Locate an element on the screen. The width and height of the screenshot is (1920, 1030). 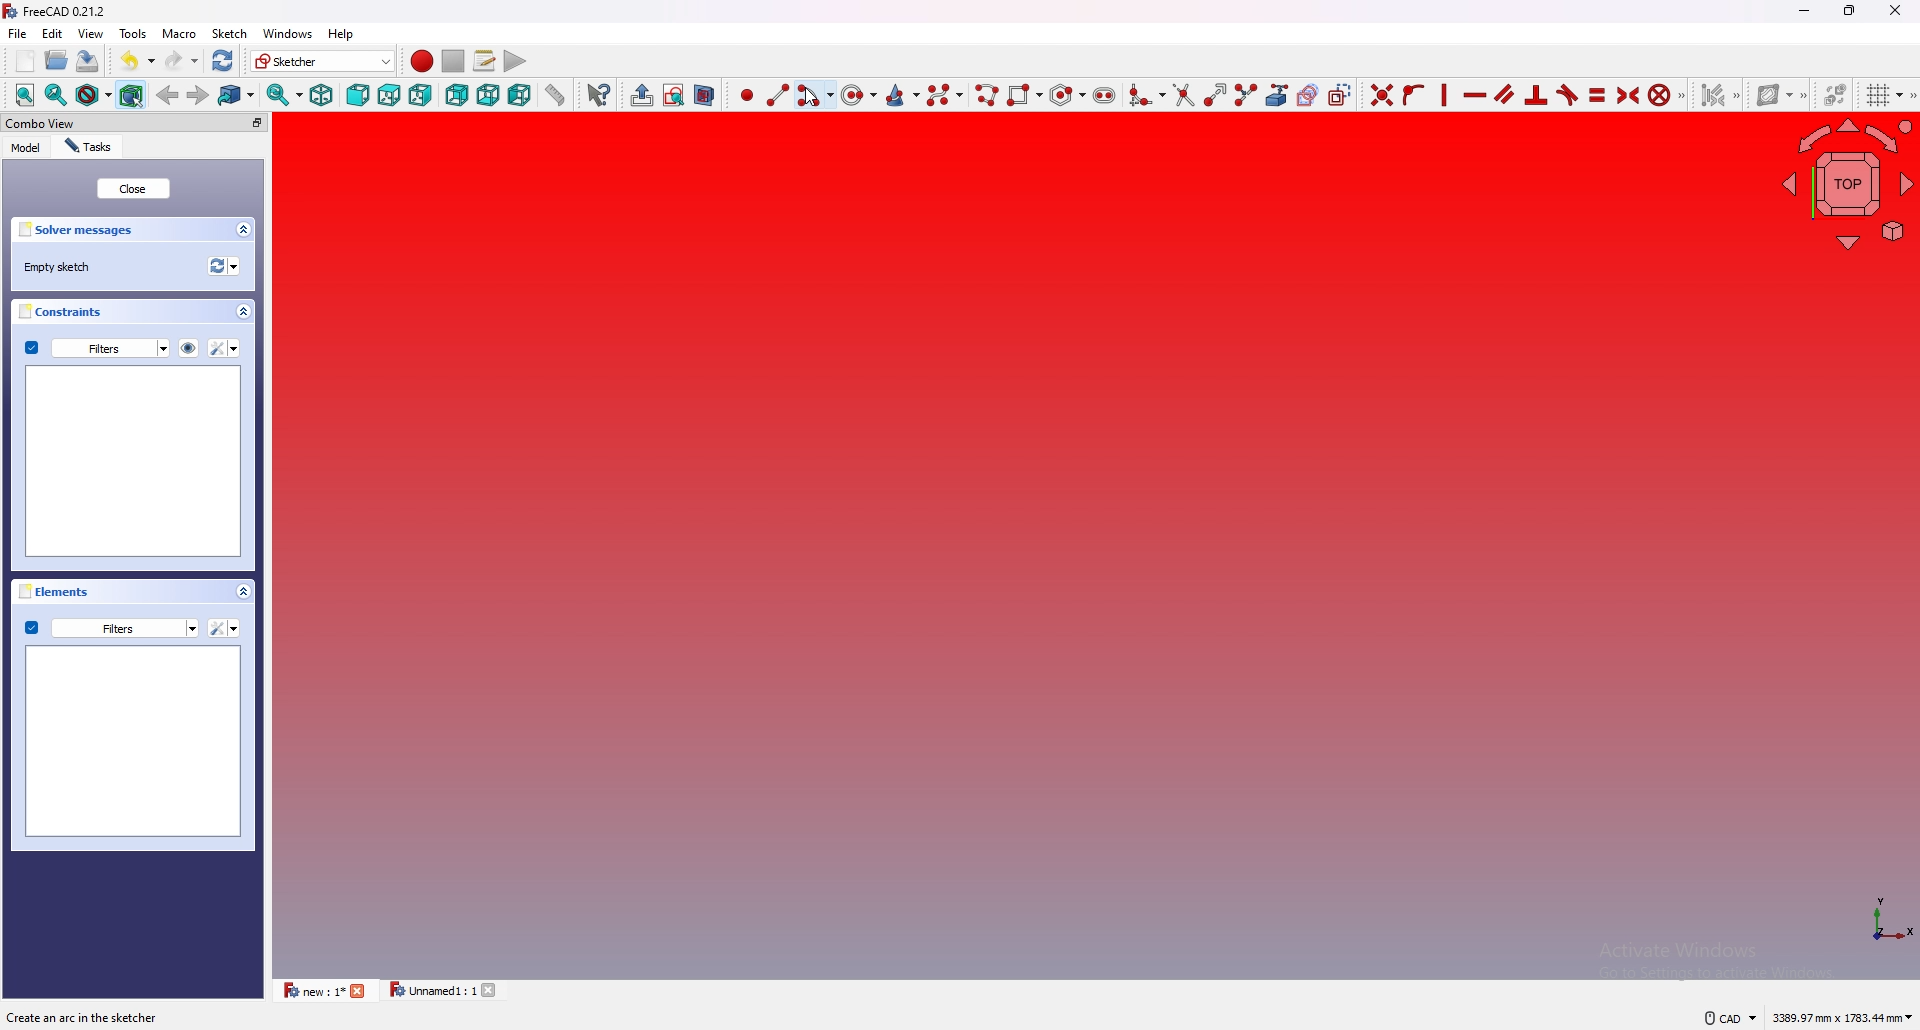
collapse is located at coordinates (244, 312).